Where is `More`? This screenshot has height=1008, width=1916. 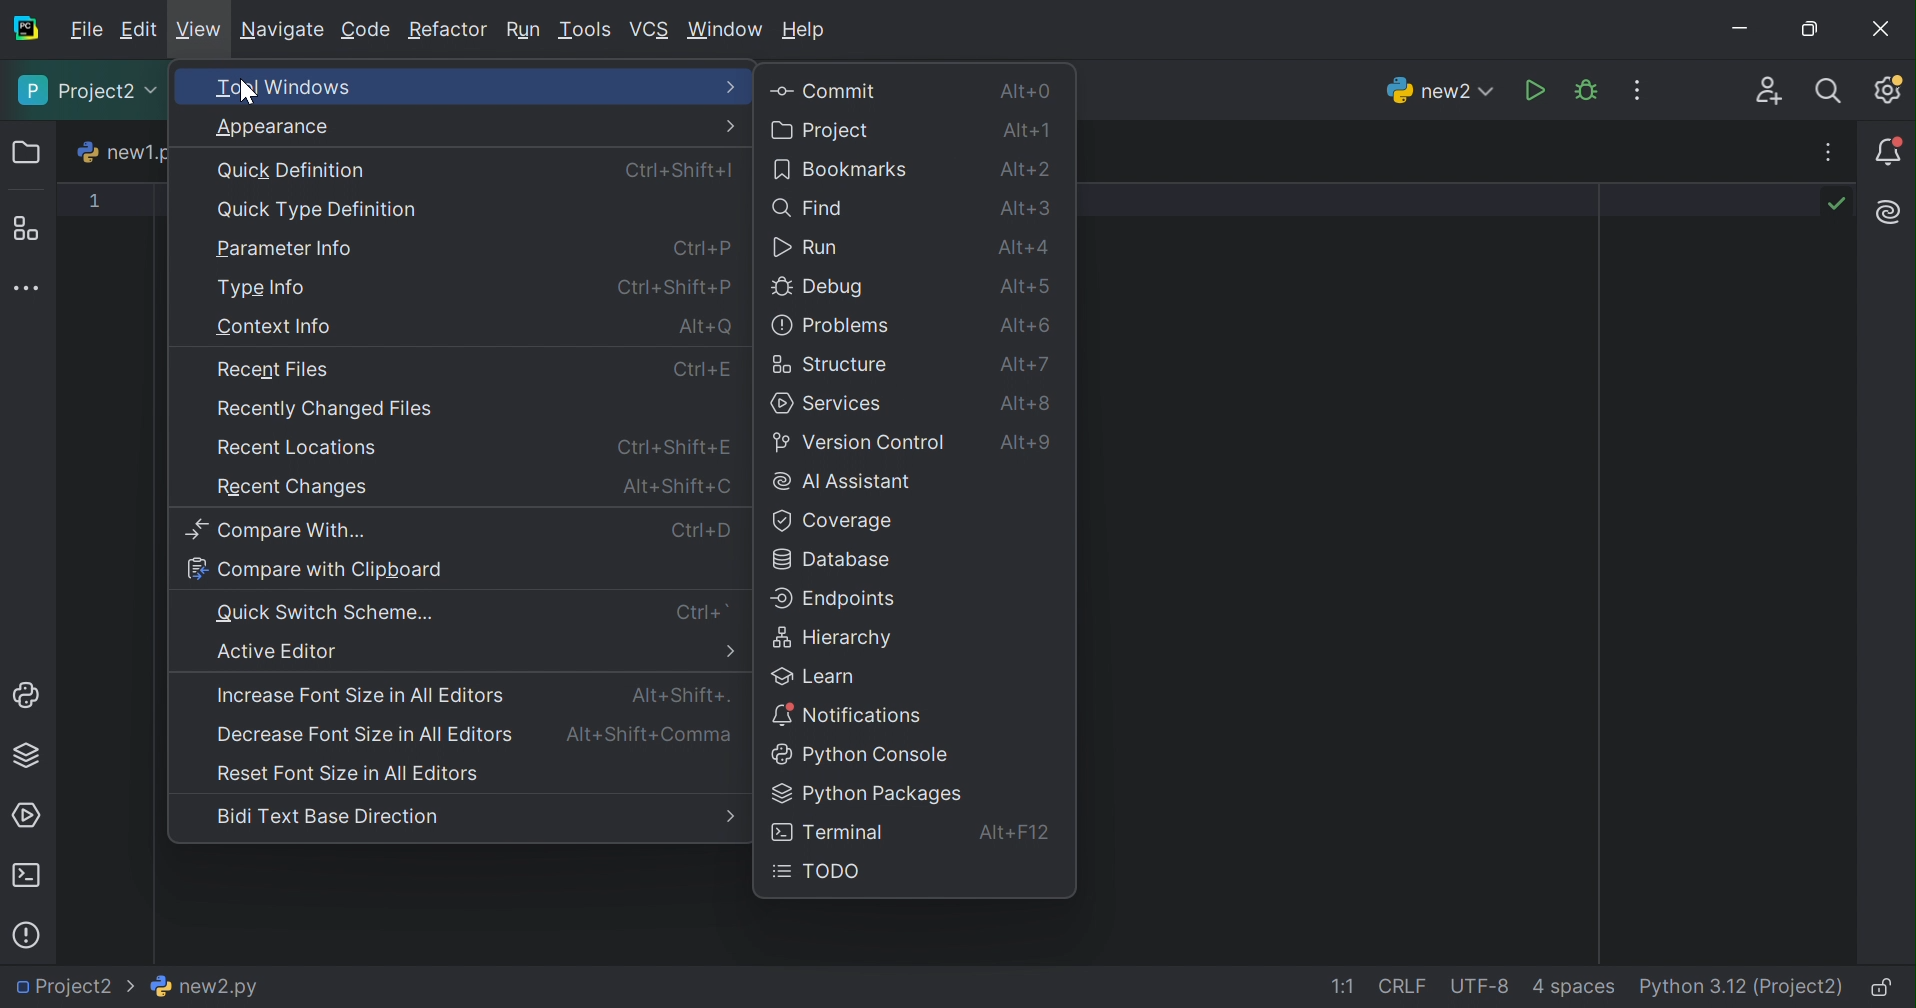
More is located at coordinates (729, 652).